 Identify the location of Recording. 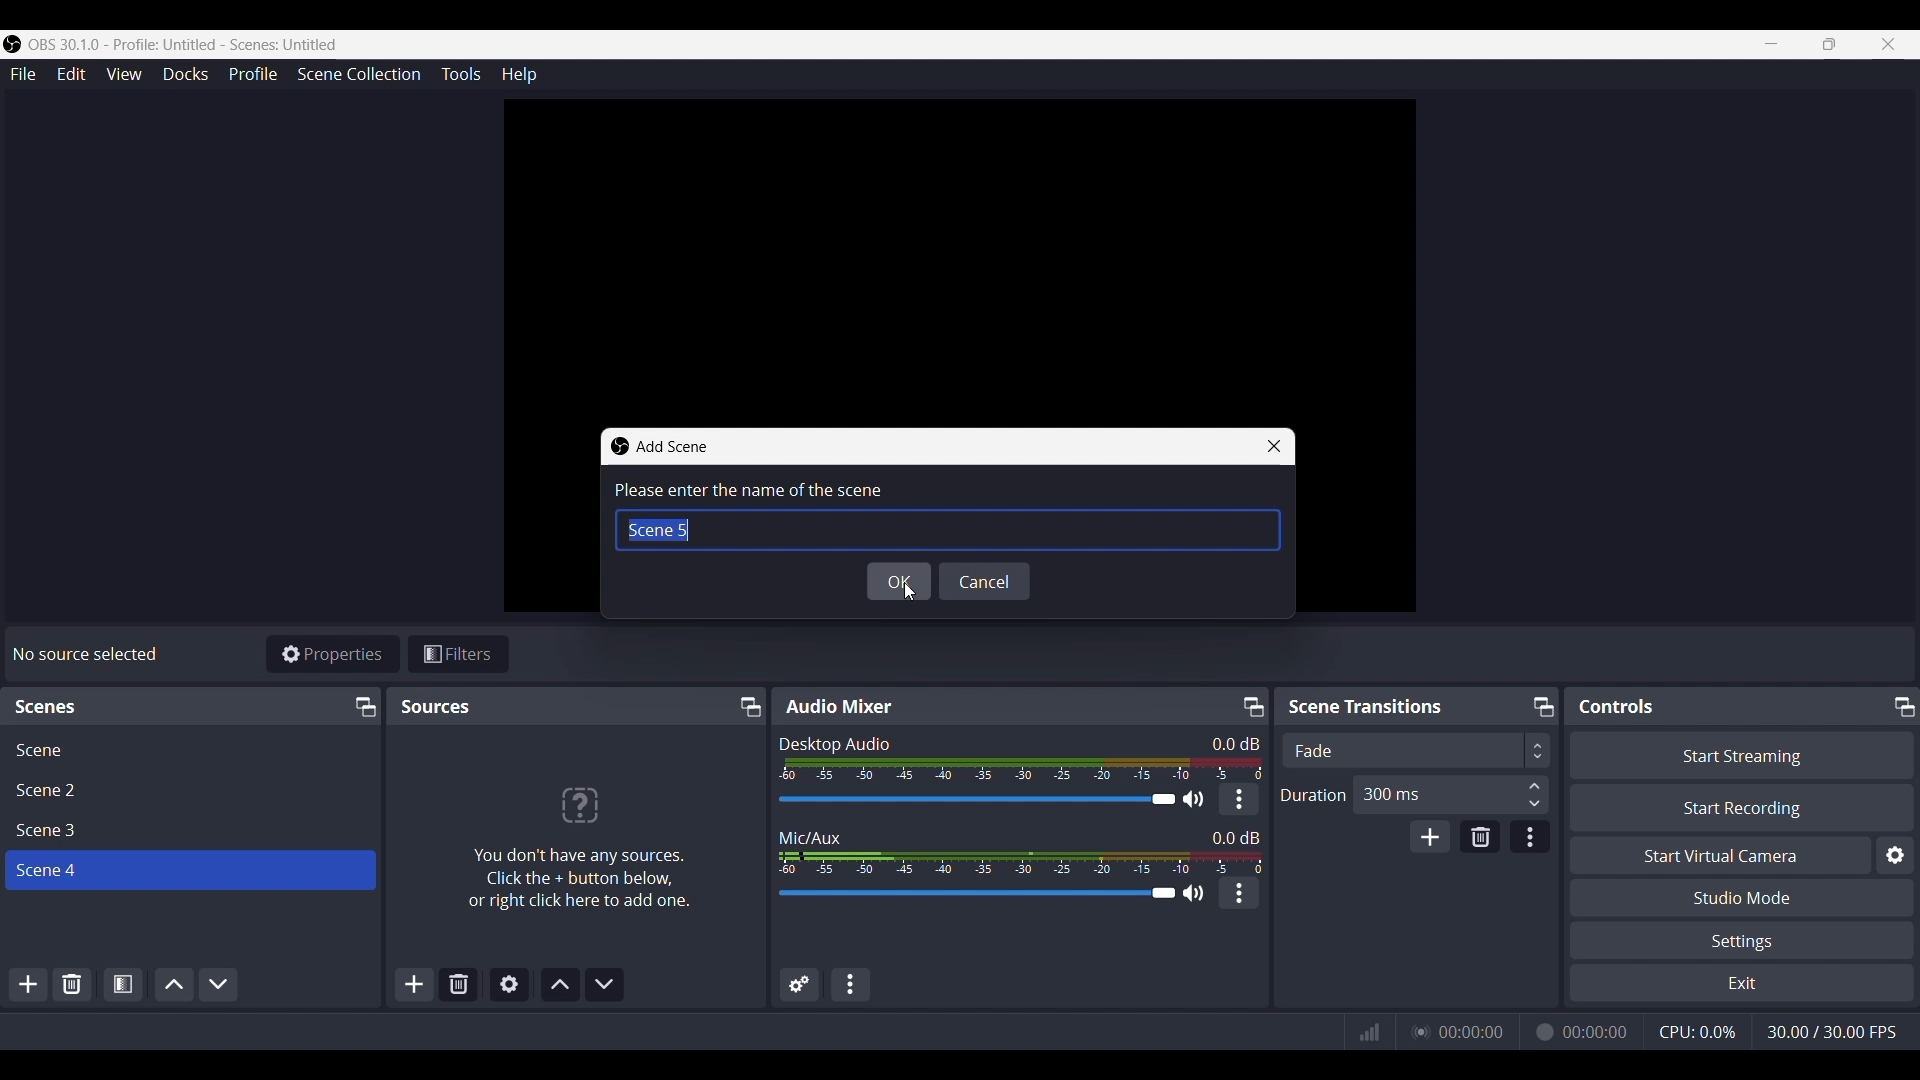
(1543, 1030).